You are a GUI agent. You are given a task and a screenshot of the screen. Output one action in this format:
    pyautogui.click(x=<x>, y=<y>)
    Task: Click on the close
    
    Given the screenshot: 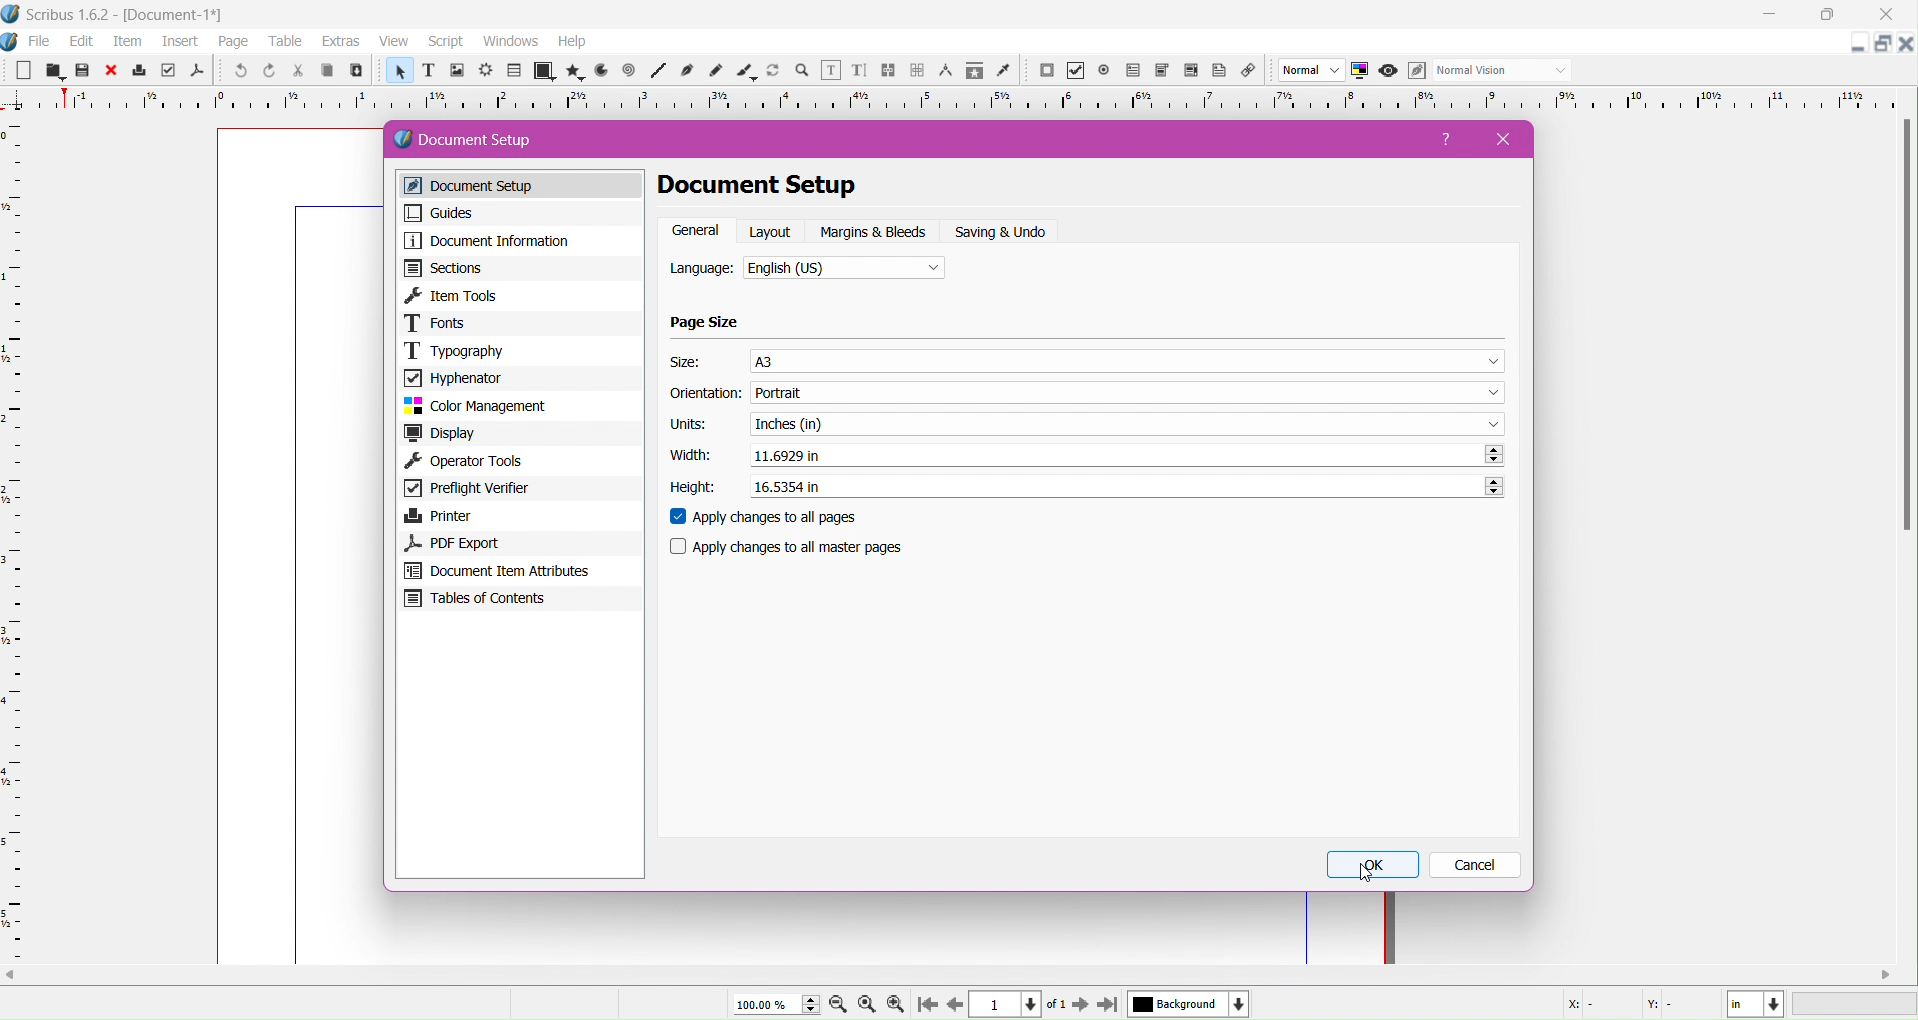 What is the action you would take?
    pyautogui.click(x=111, y=71)
    